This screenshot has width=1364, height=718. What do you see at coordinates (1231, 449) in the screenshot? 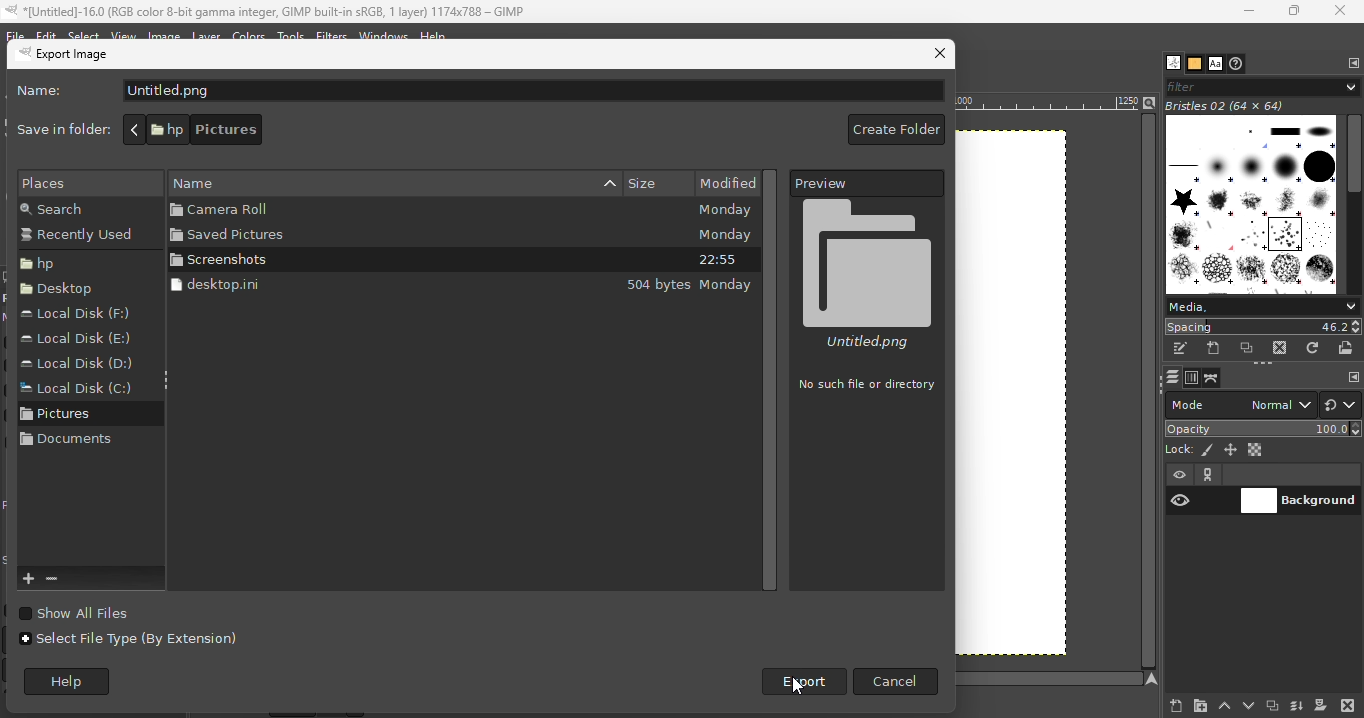
I see `Lock position and size` at bounding box center [1231, 449].